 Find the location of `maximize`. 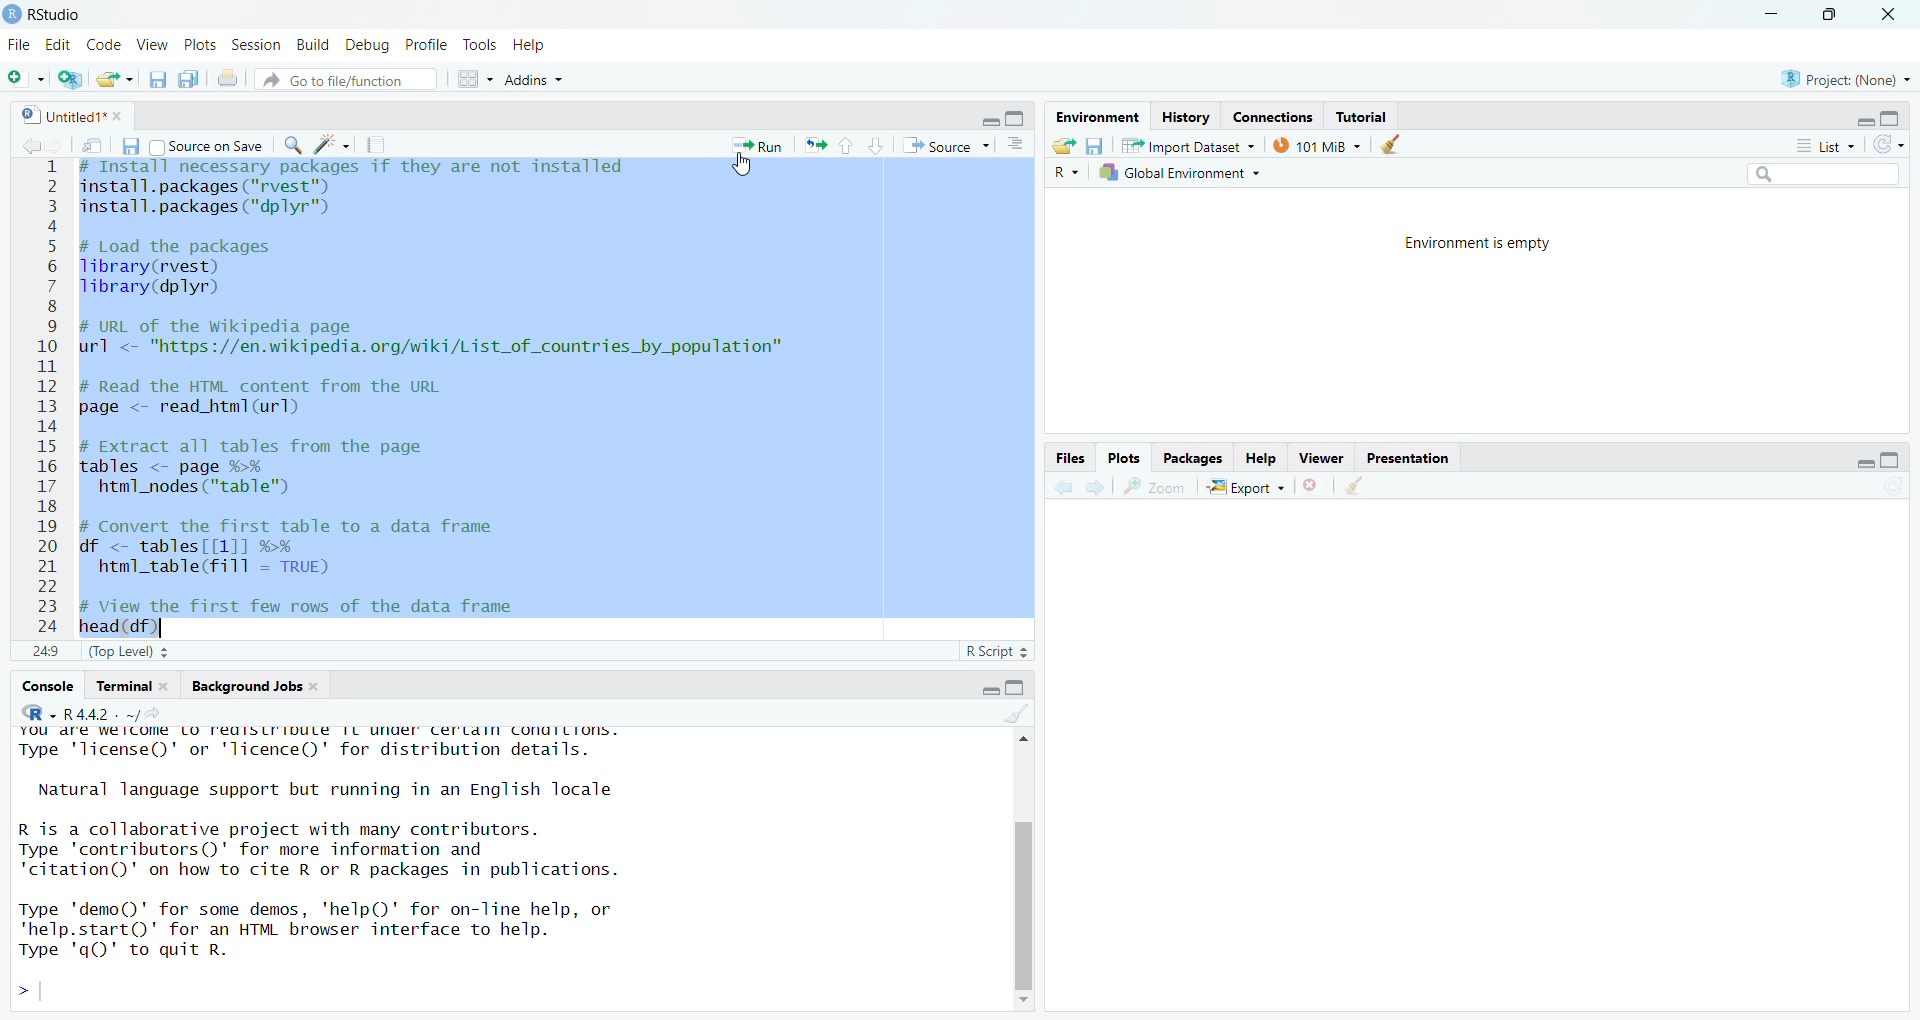

maximize is located at coordinates (1891, 118).